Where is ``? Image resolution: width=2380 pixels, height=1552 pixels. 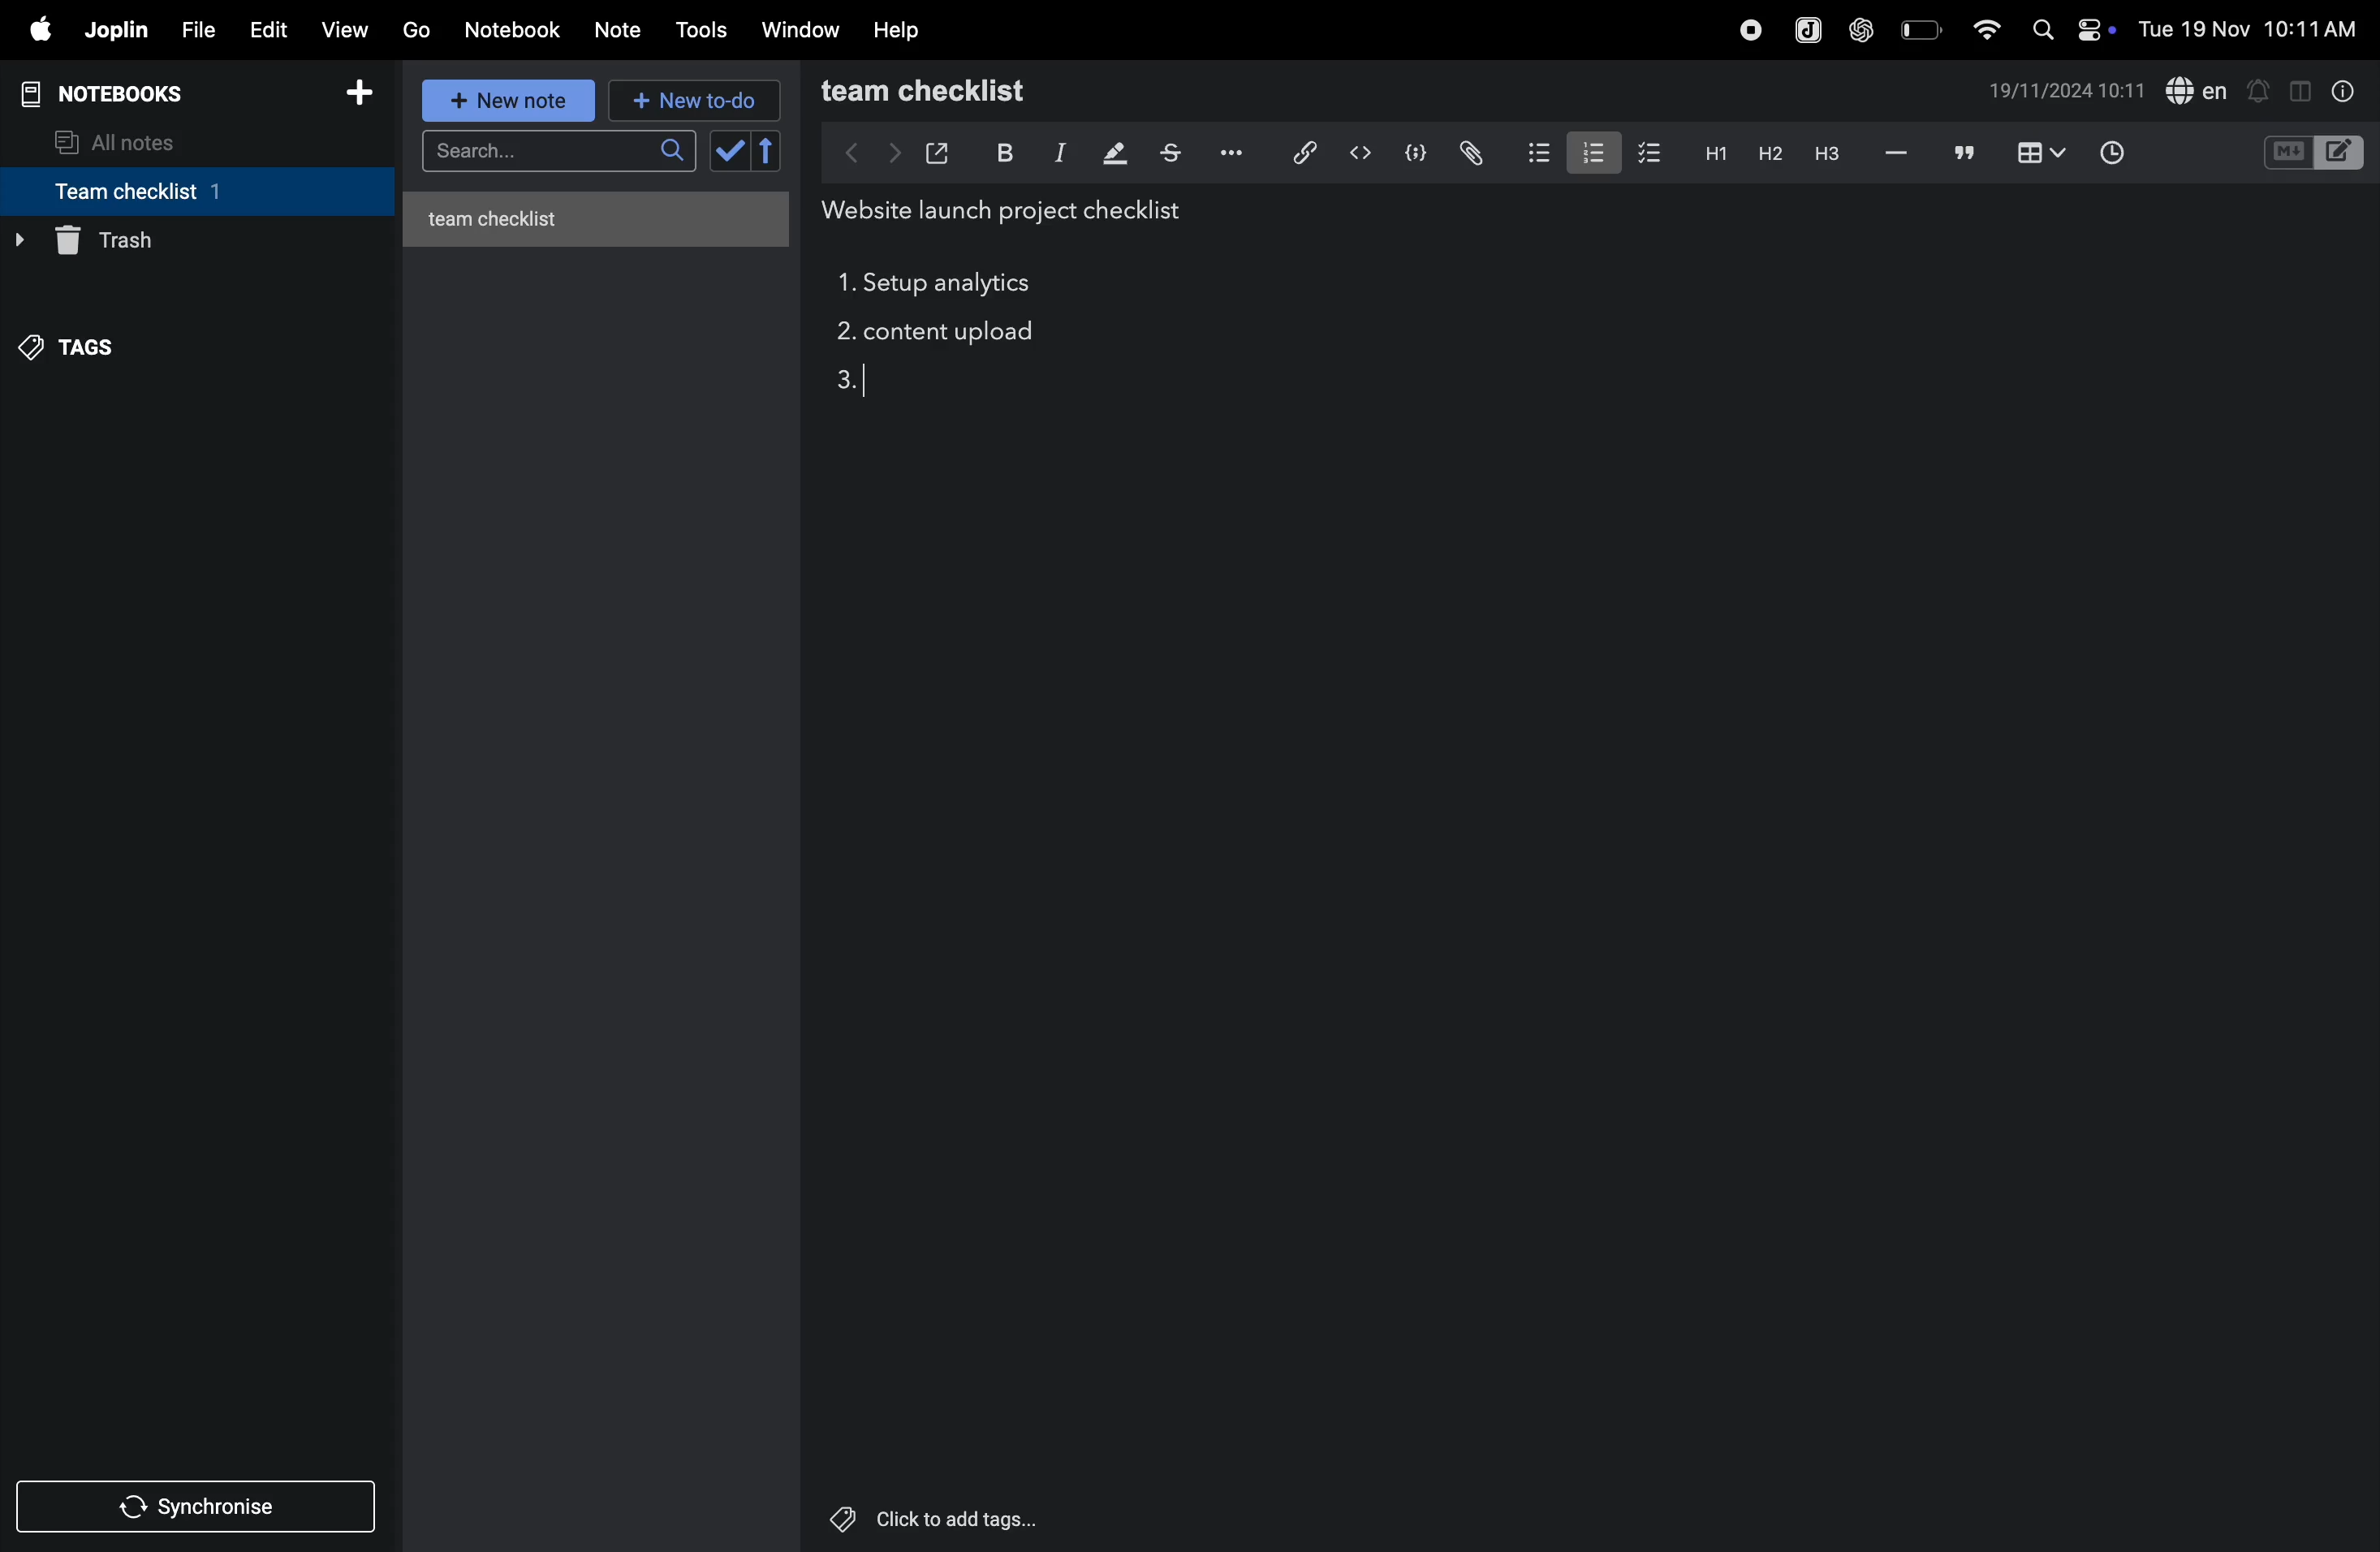  is located at coordinates (2257, 88).